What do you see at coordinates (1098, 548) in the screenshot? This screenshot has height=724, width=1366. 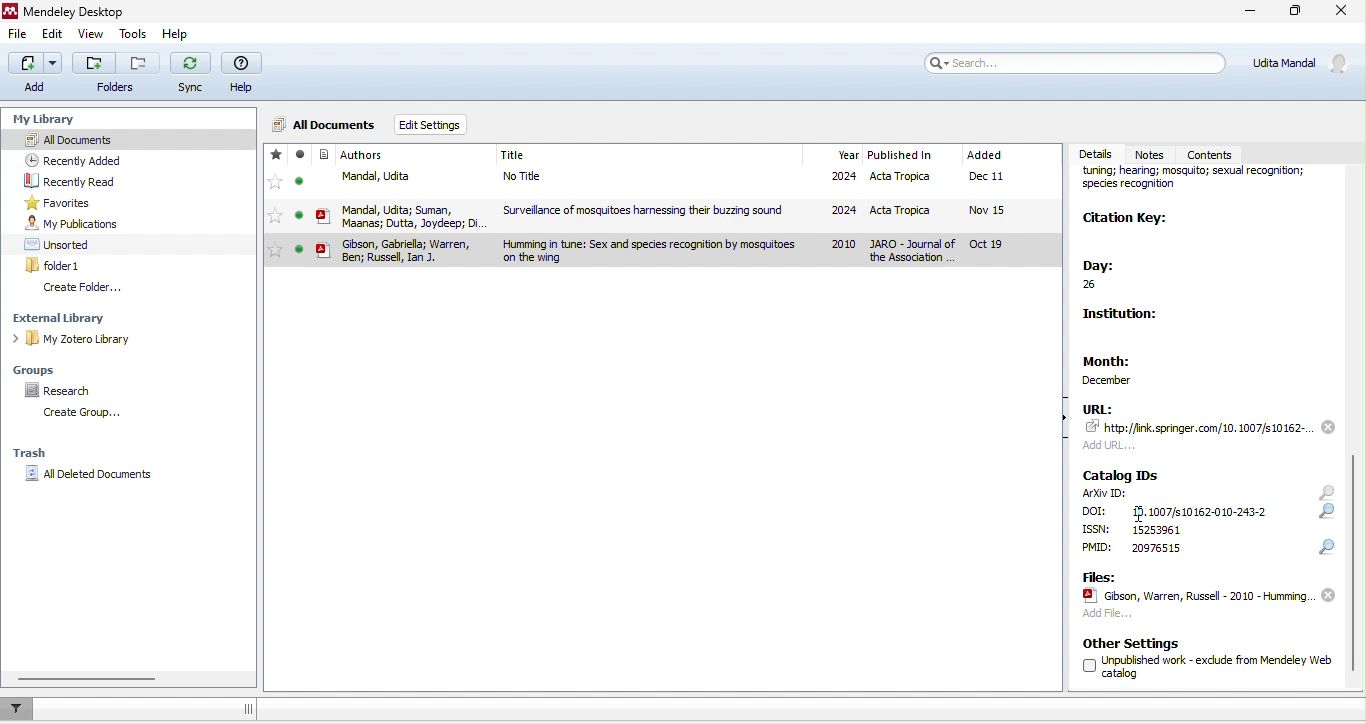 I see `text` at bounding box center [1098, 548].